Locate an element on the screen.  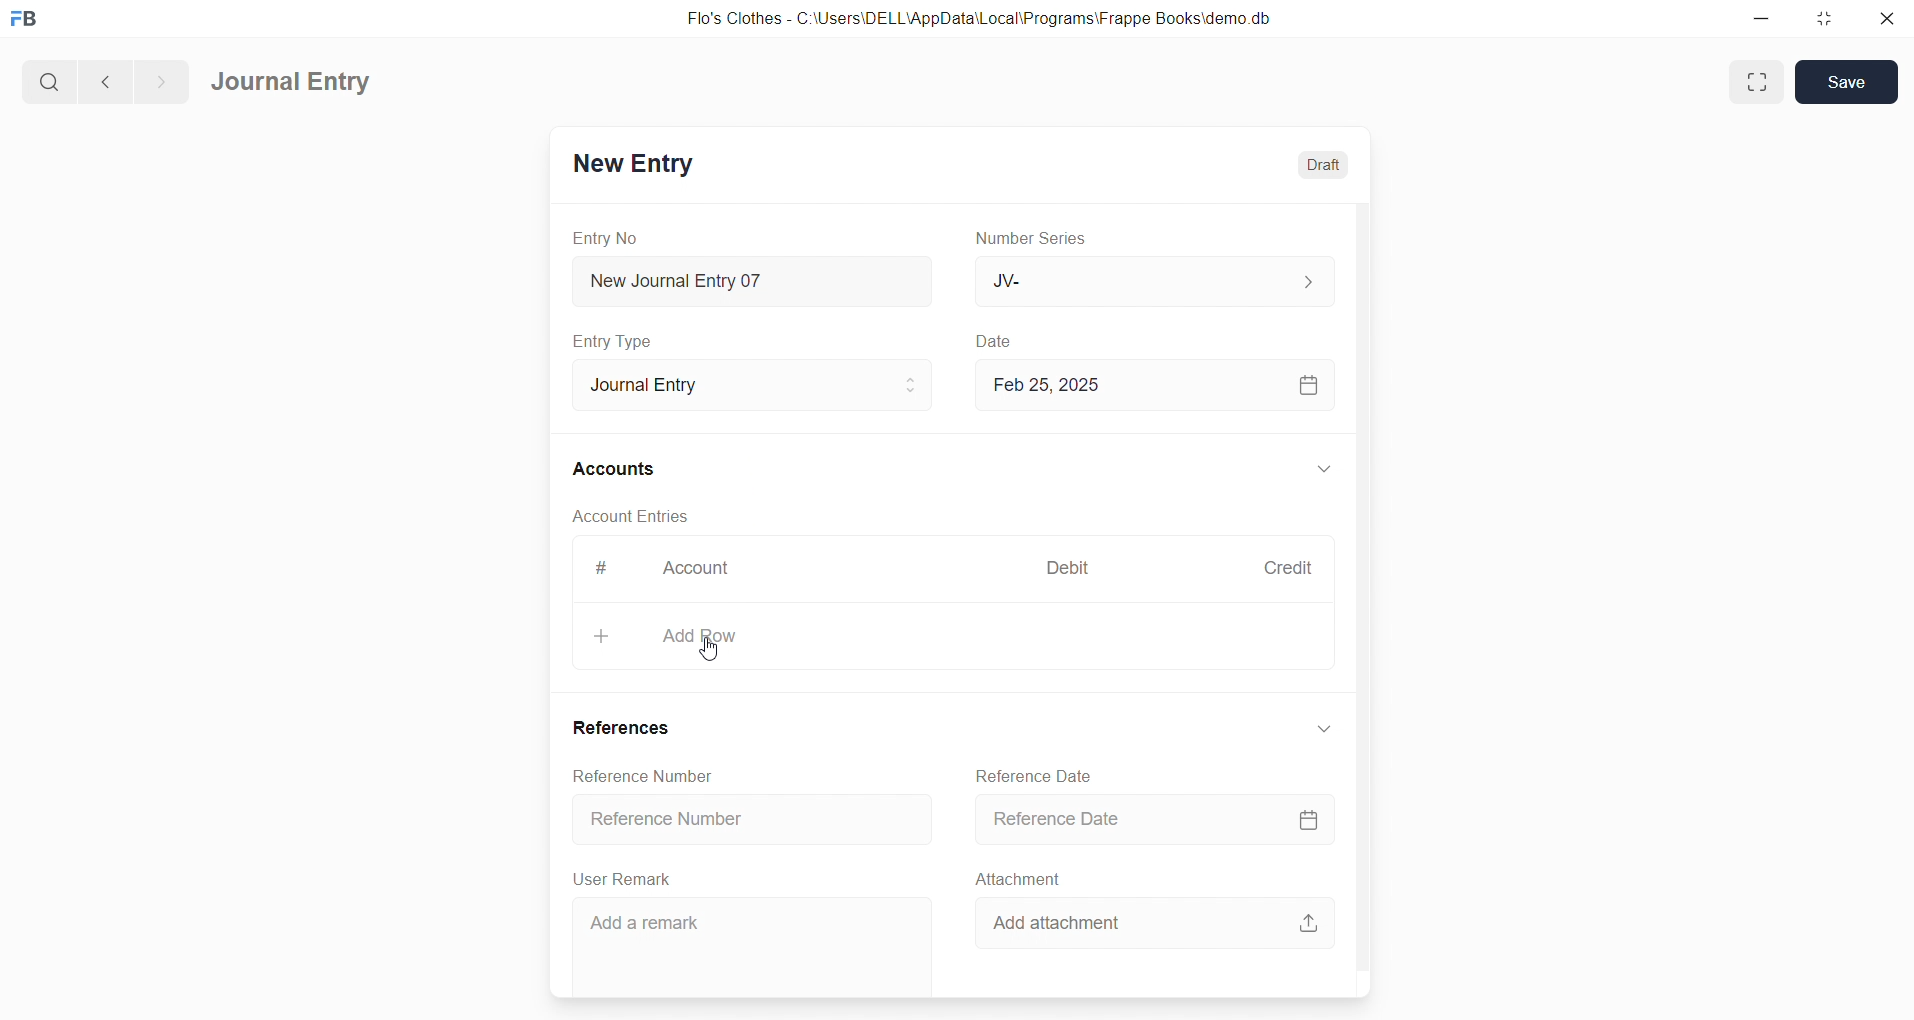
cursor is located at coordinates (714, 656).